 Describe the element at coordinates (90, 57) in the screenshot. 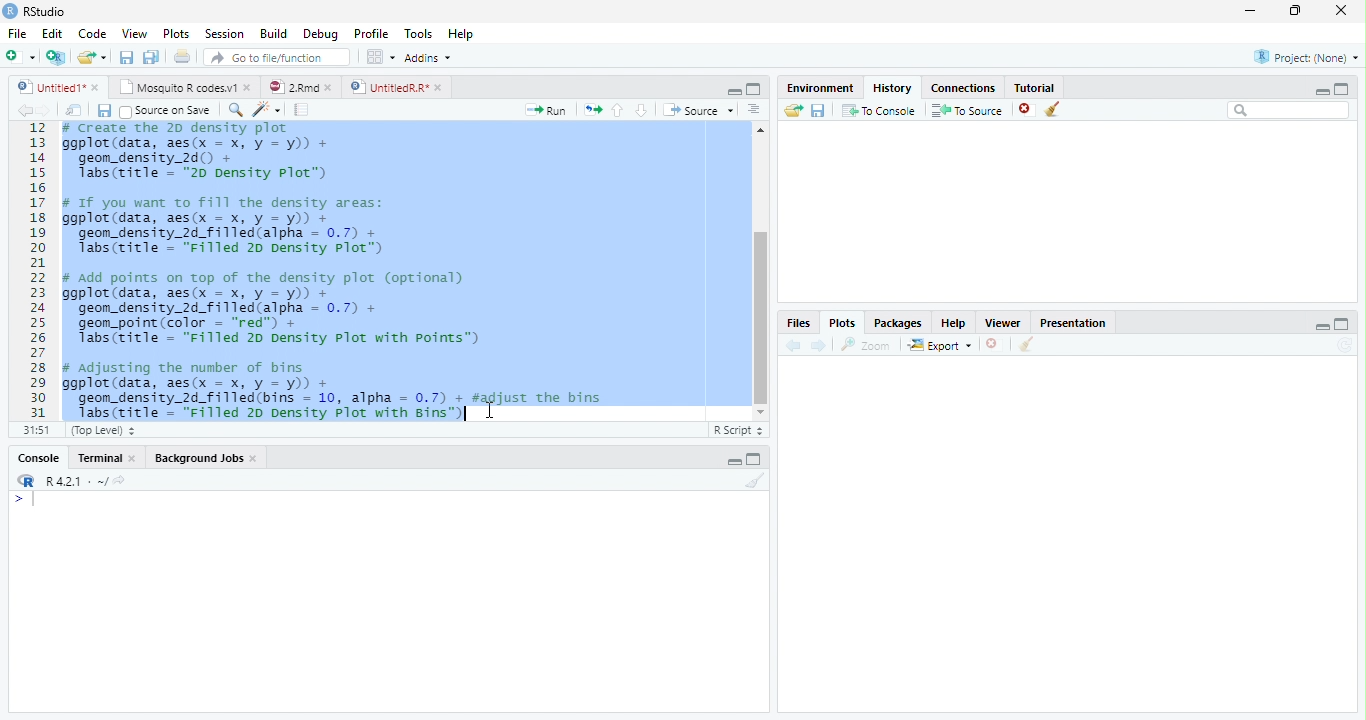

I see `open an existing file` at that location.